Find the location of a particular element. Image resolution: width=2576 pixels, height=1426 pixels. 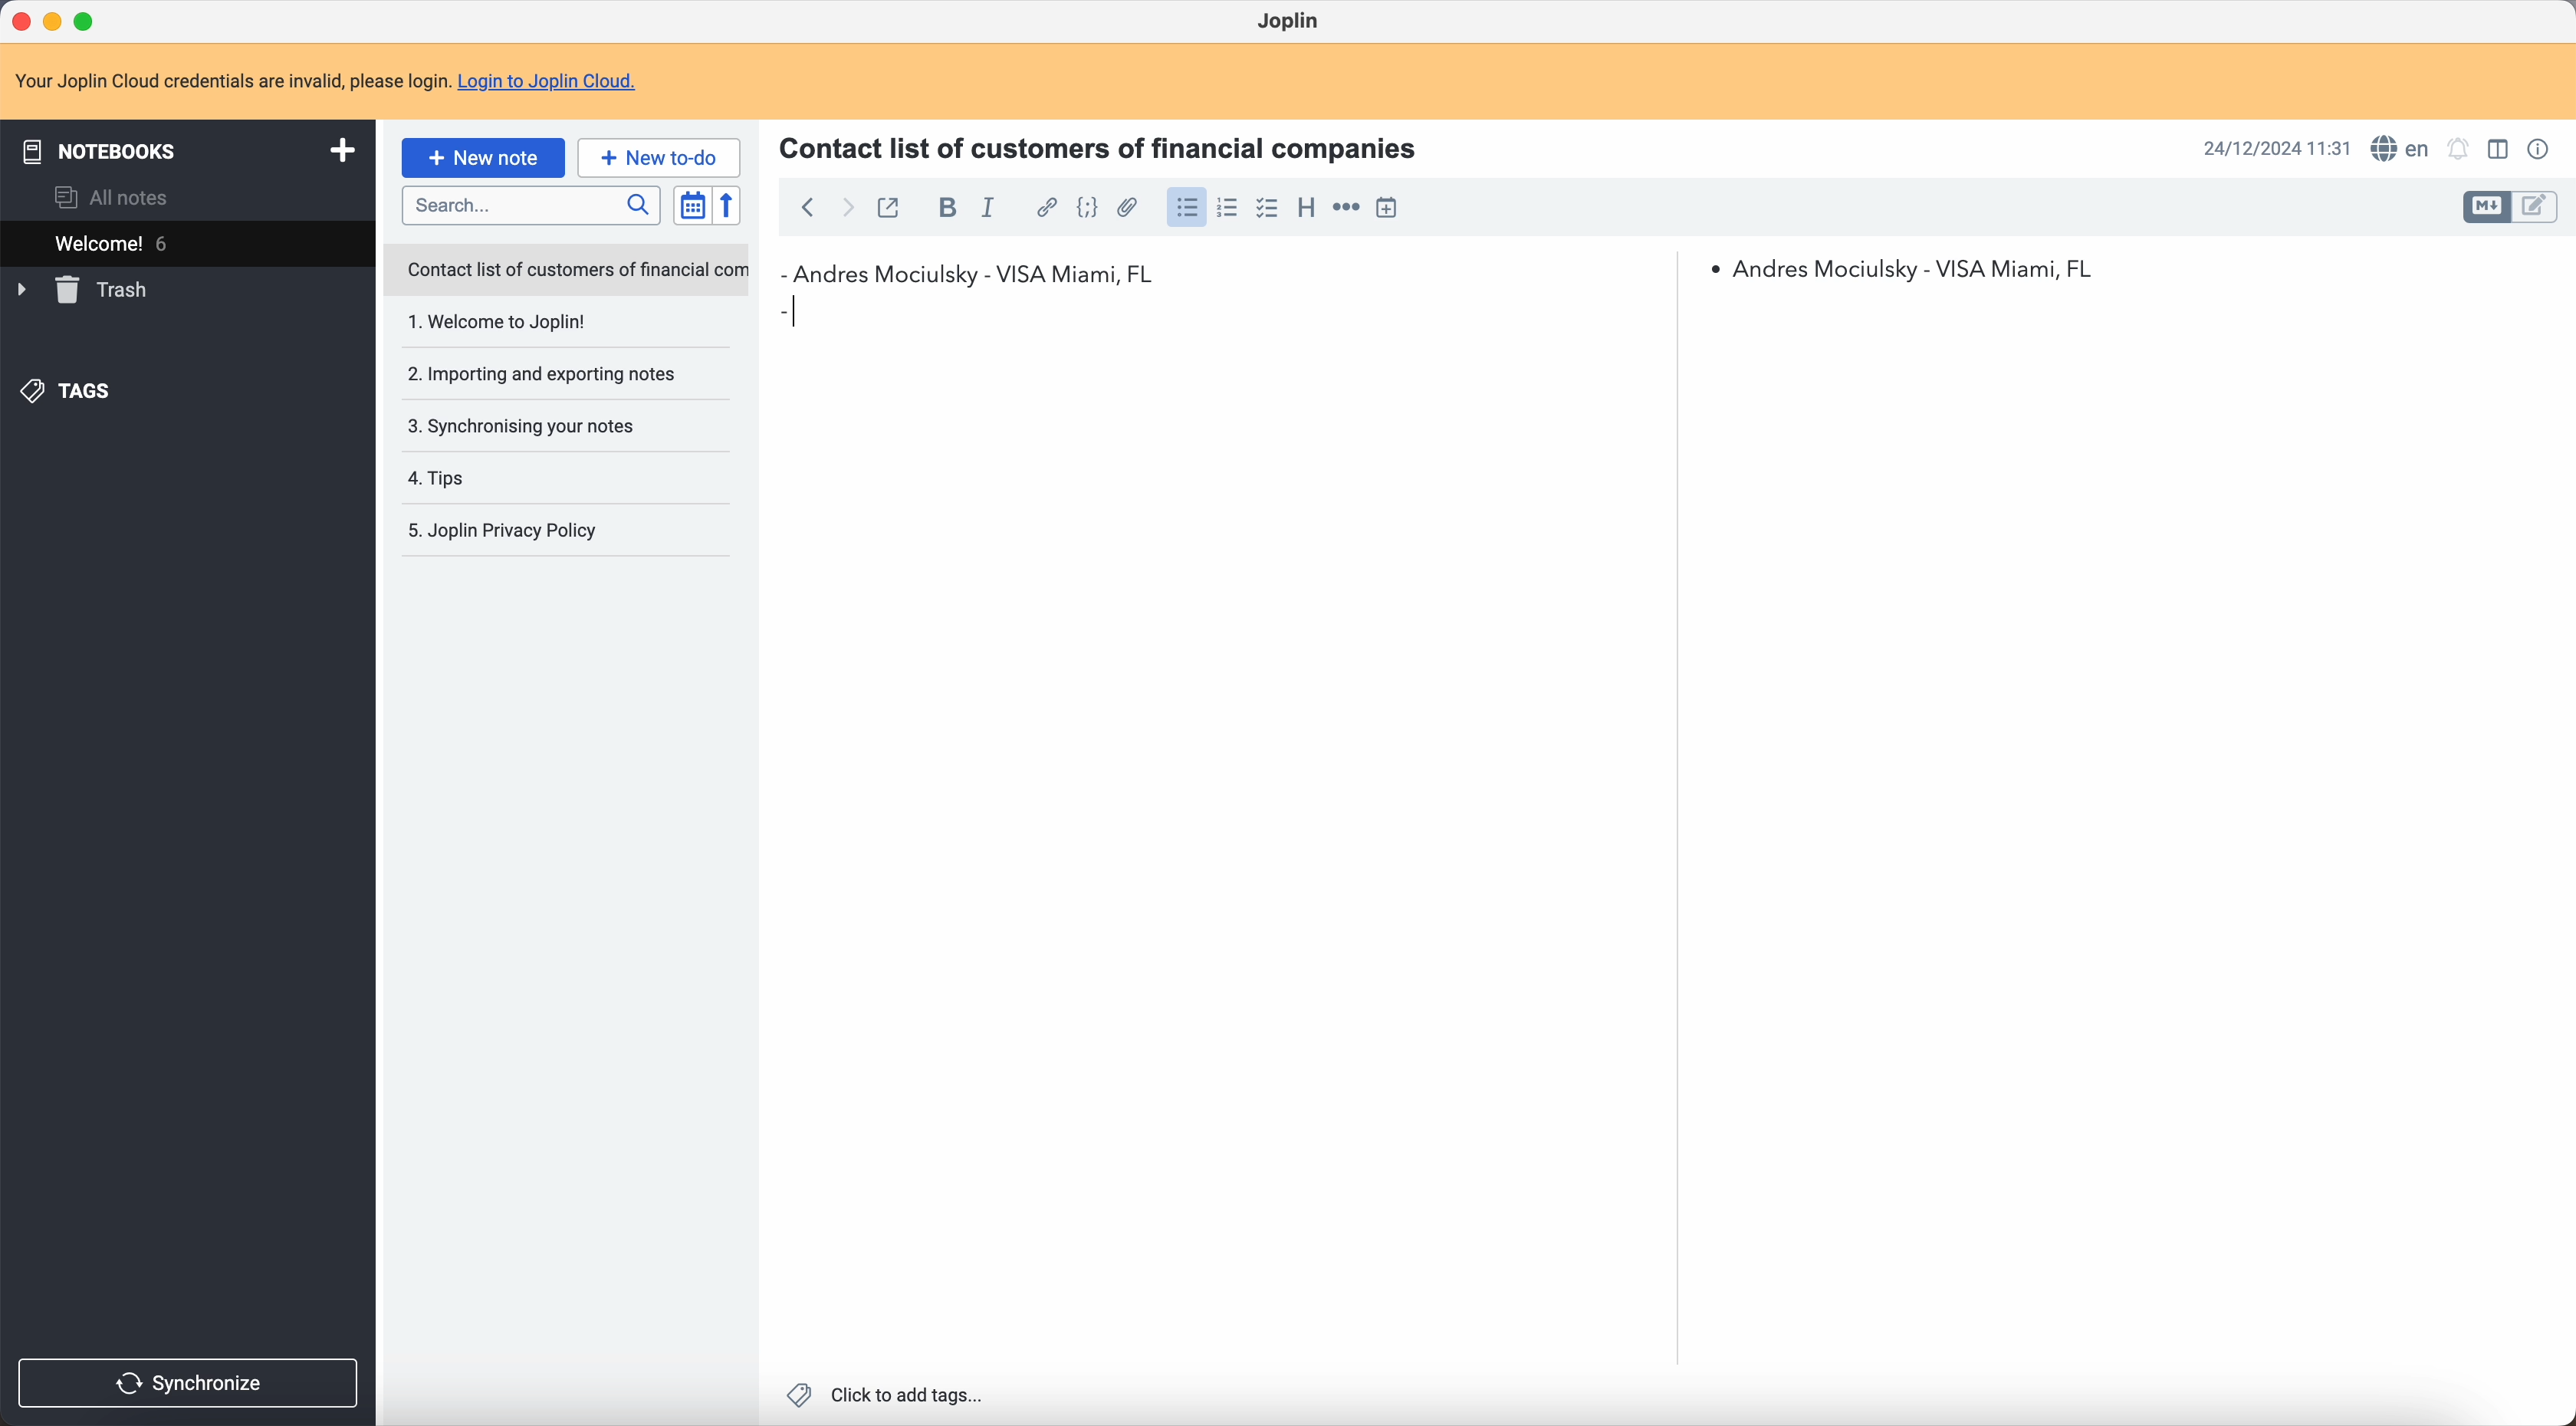

all notes is located at coordinates (113, 195).